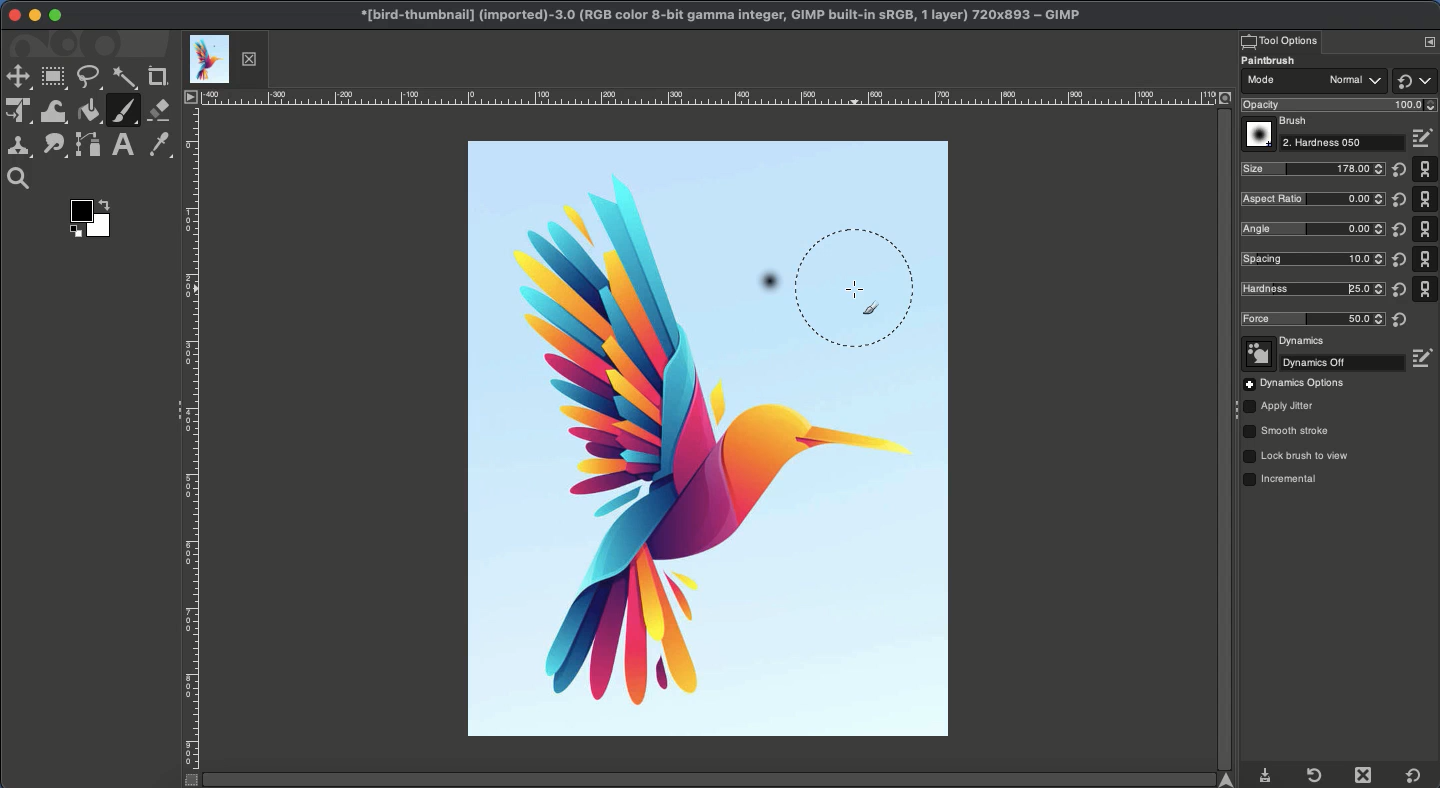 The image size is (1440, 788). What do you see at coordinates (1429, 41) in the screenshot?
I see `Options` at bounding box center [1429, 41].